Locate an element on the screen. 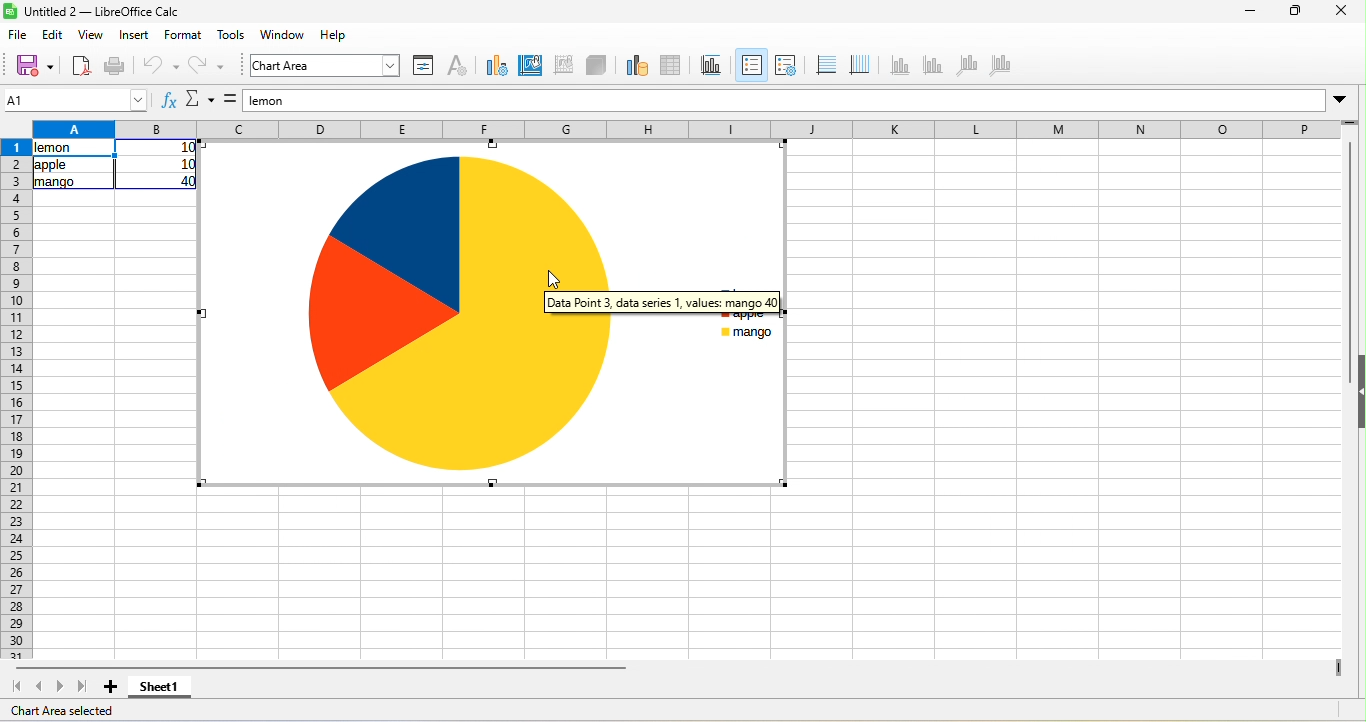 This screenshot has height=722, width=1366. horizontal scroll bar is located at coordinates (318, 669).